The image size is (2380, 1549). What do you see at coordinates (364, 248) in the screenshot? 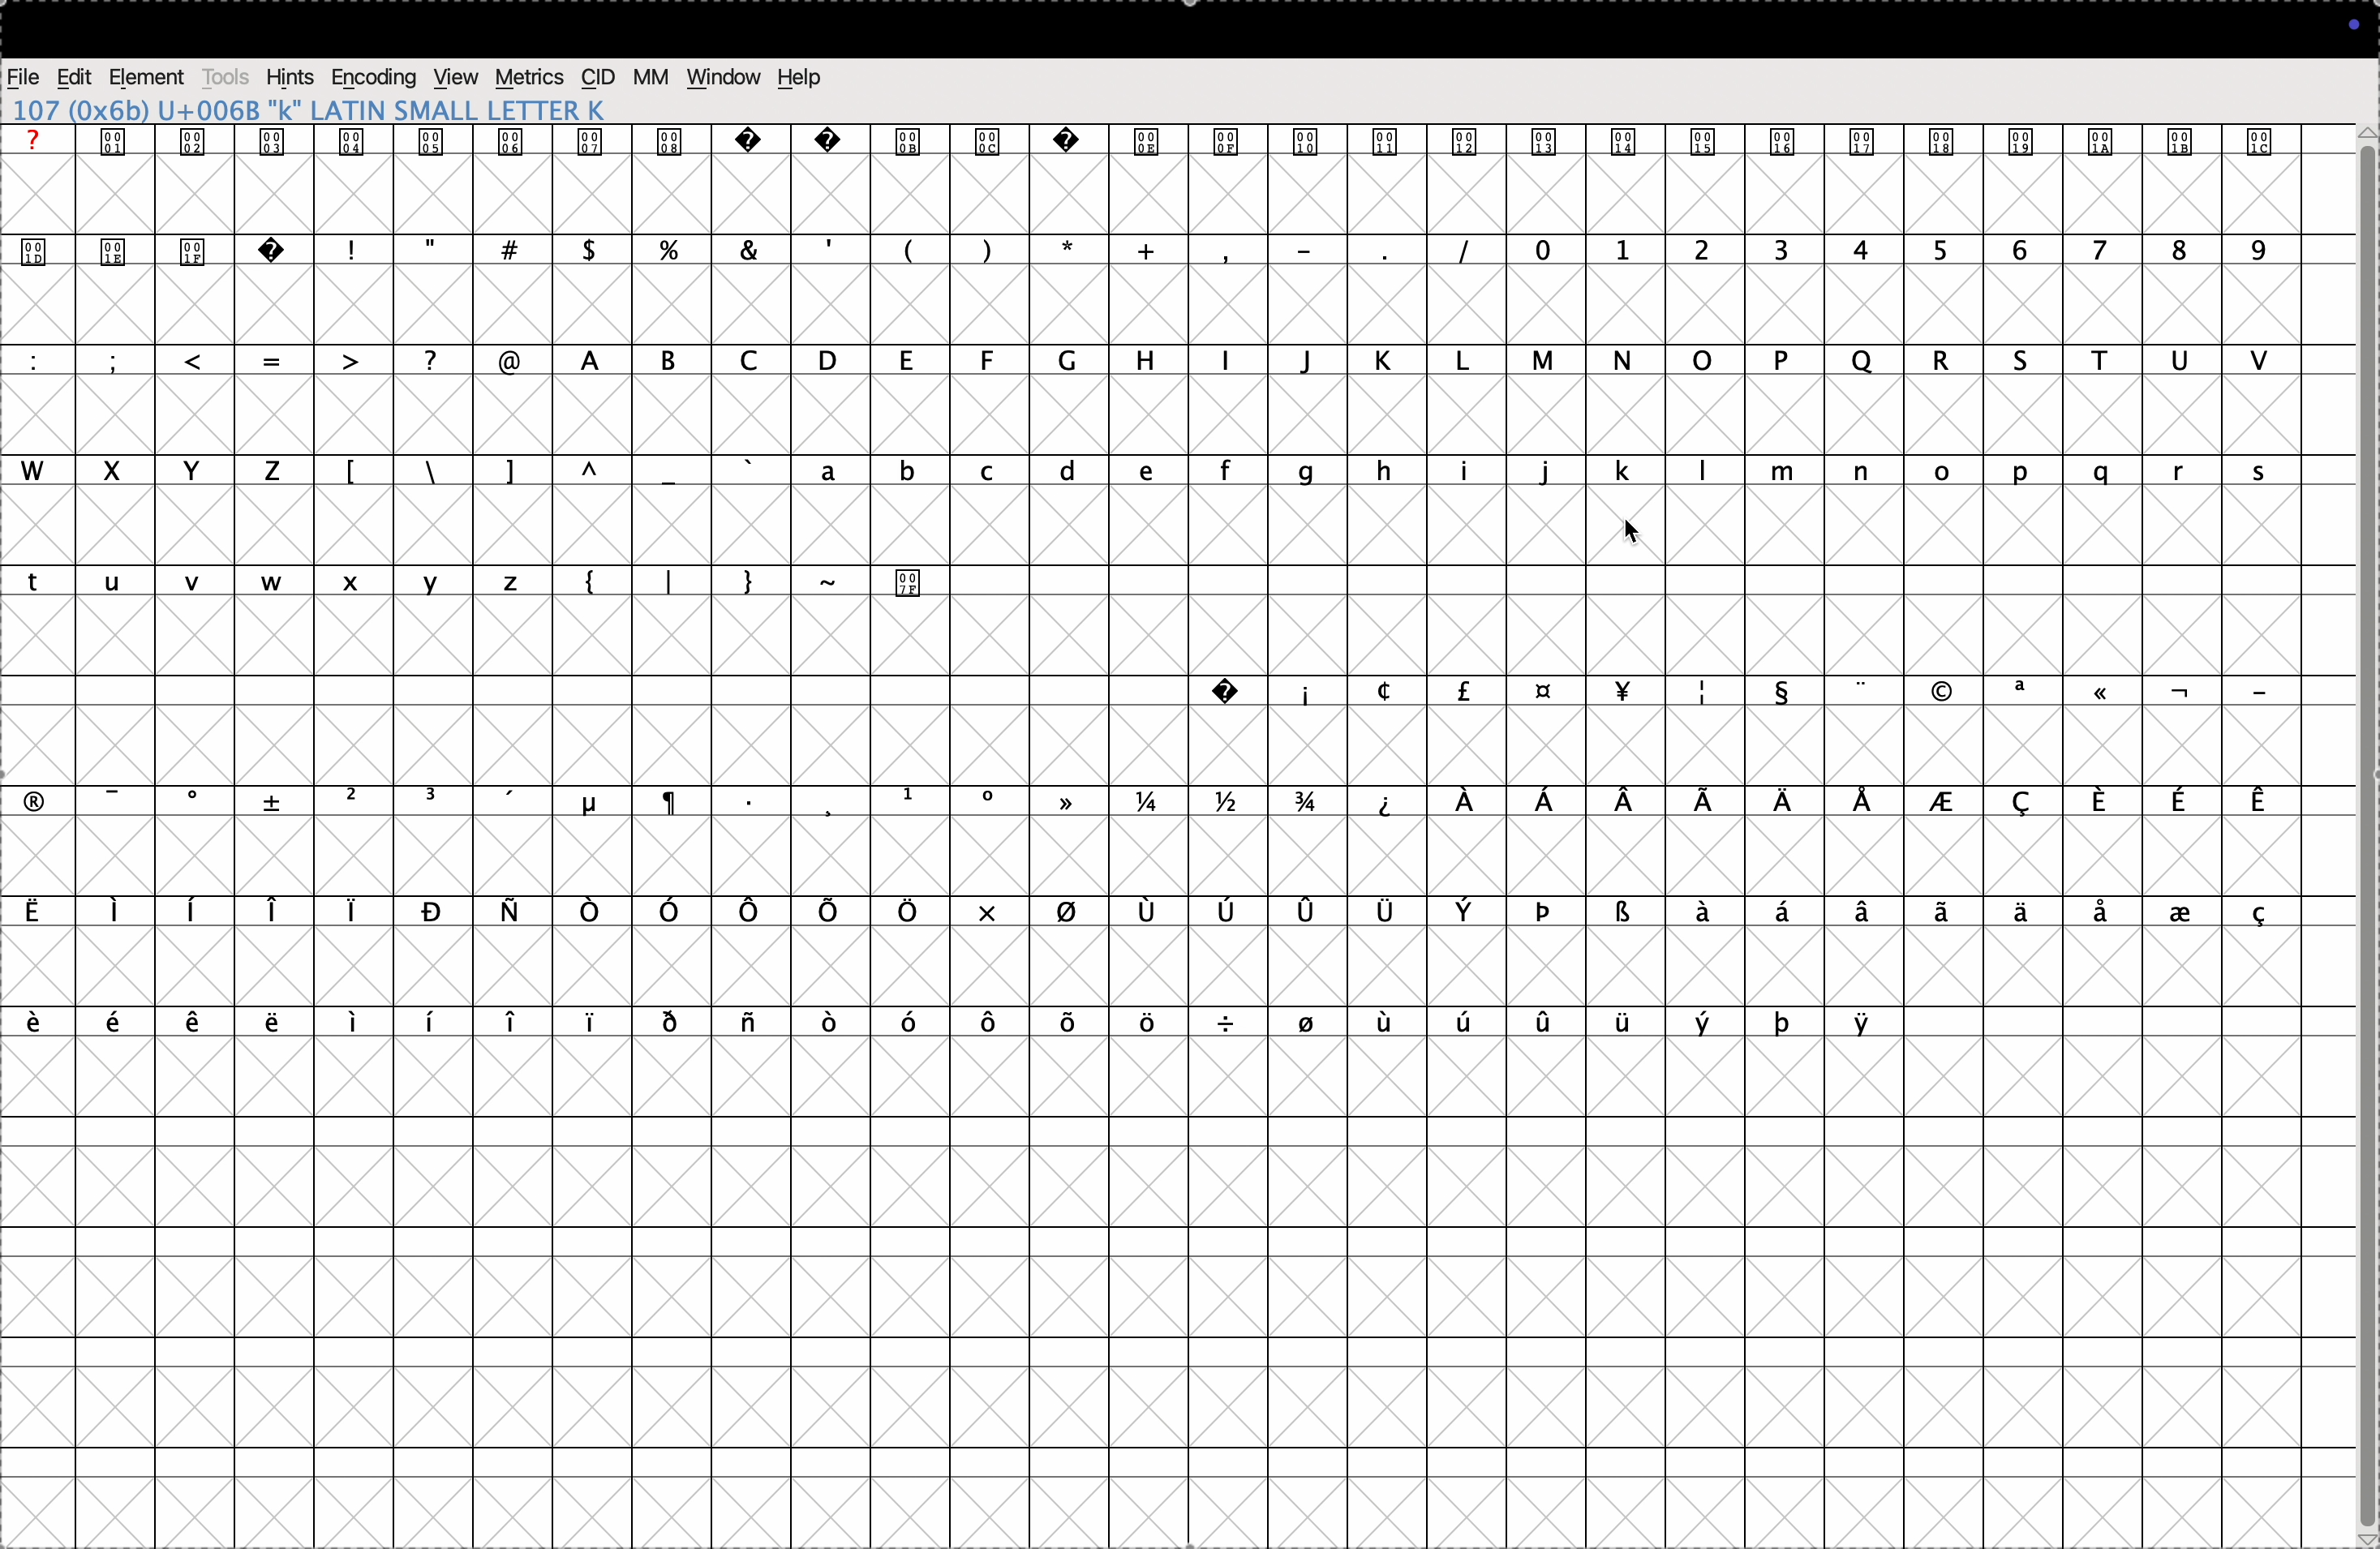
I see `!` at bounding box center [364, 248].